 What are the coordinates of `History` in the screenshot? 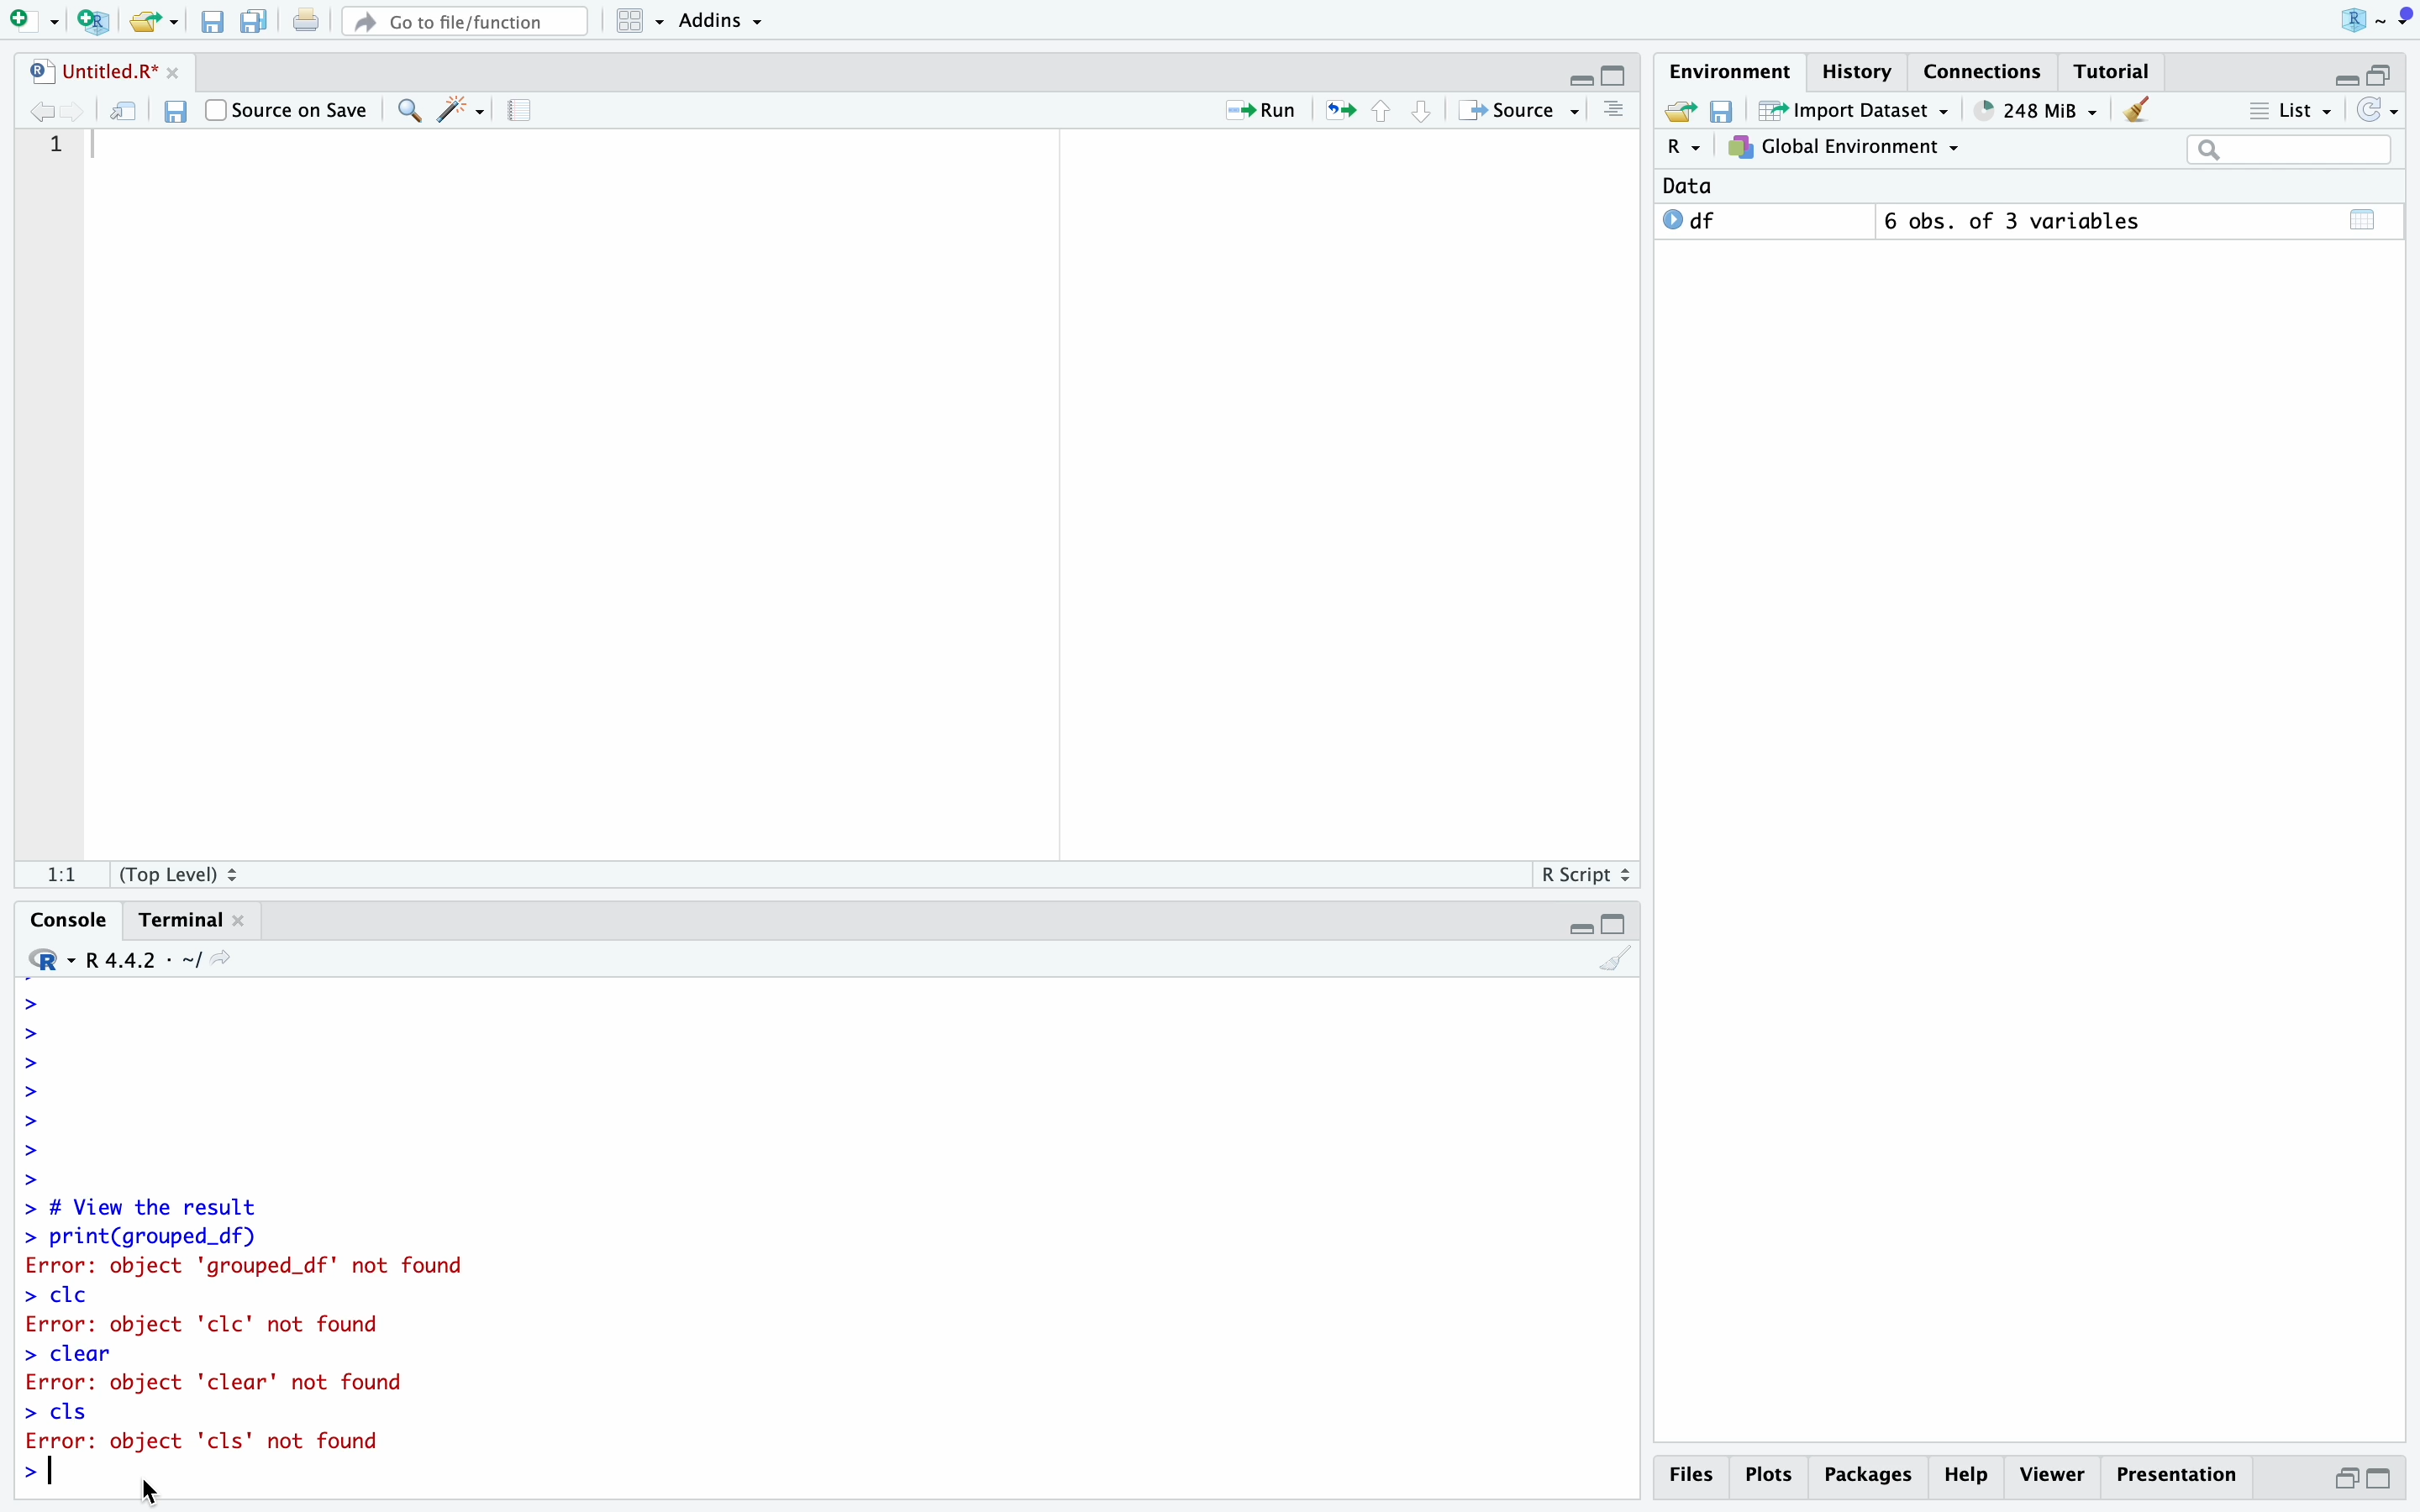 It's located at (1859, 71).